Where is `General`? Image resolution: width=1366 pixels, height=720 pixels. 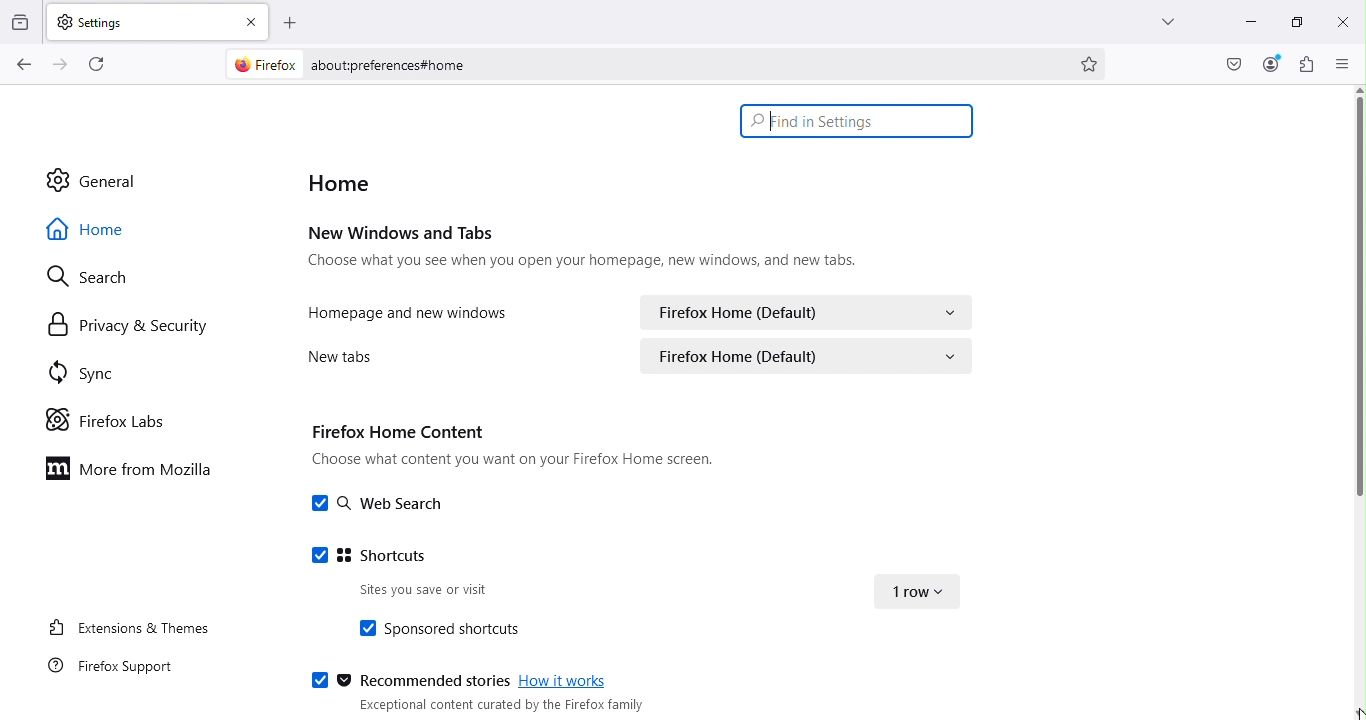 General is located at coordinates (110, 180).